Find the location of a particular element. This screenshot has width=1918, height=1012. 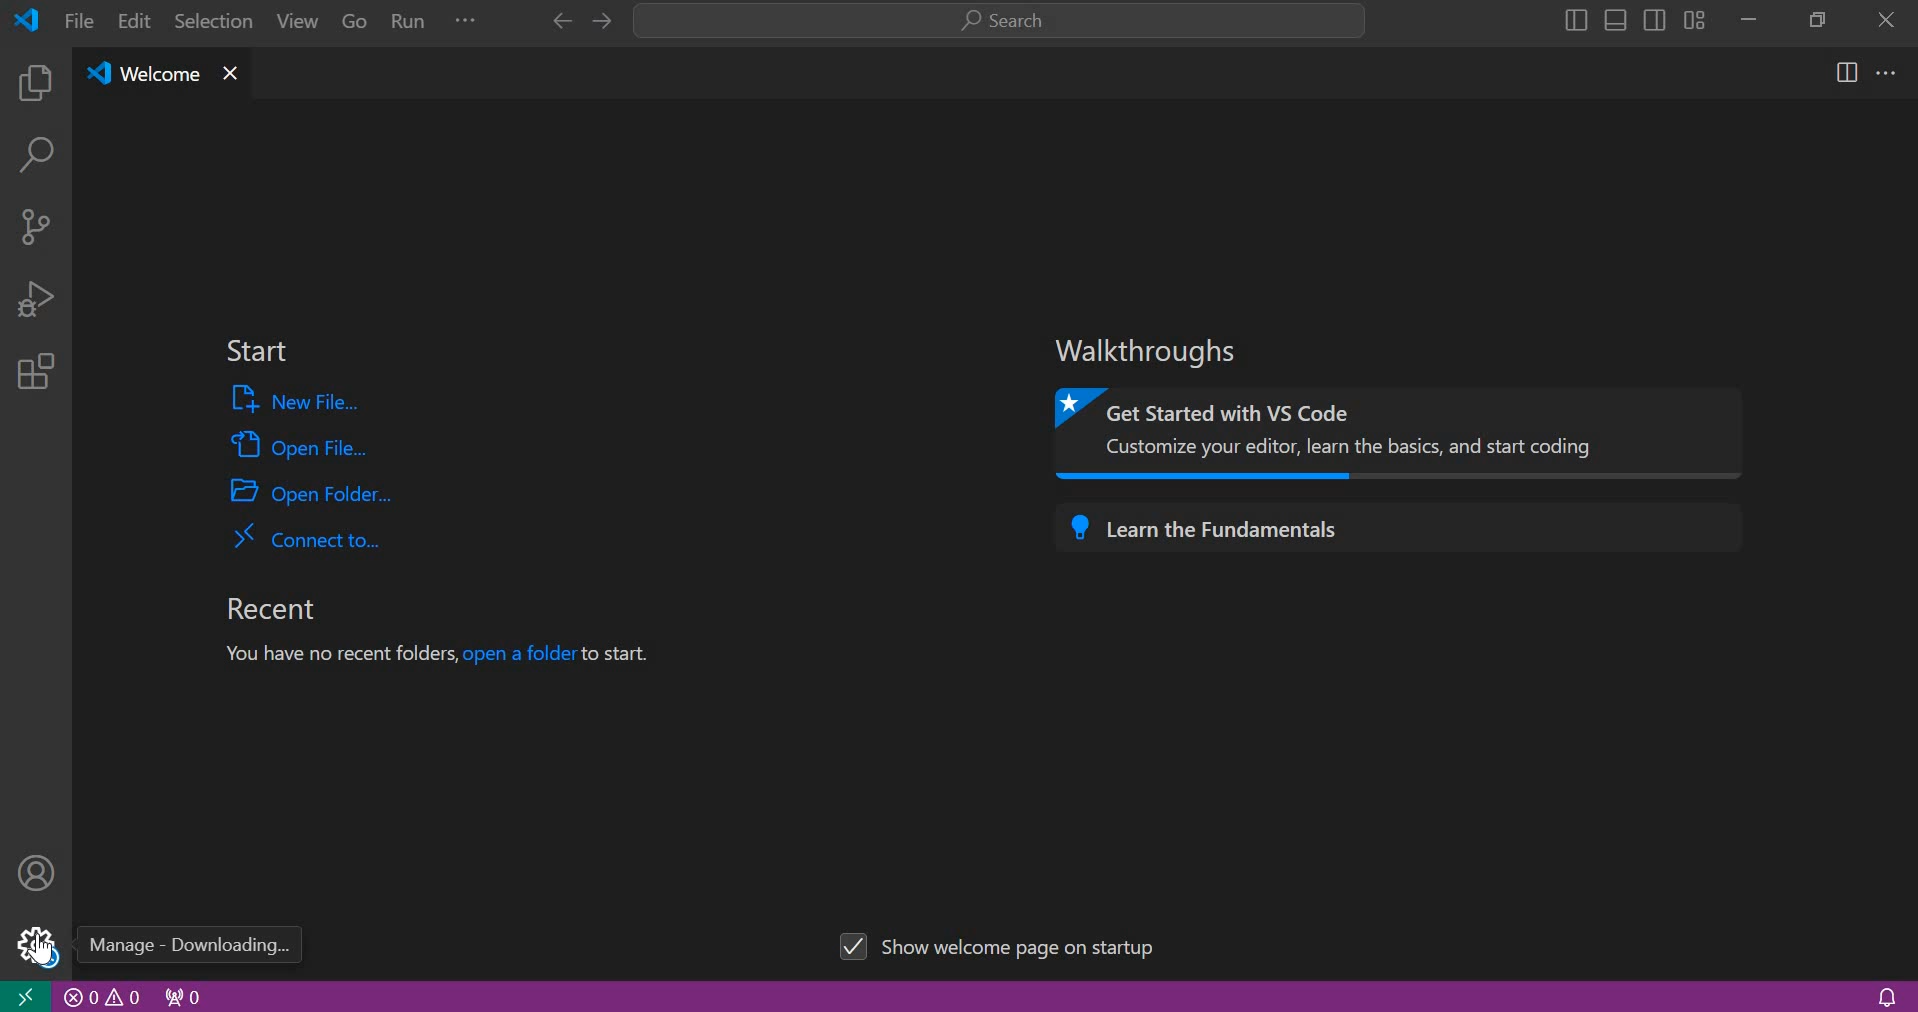

file is located at coordinates (79, 20).